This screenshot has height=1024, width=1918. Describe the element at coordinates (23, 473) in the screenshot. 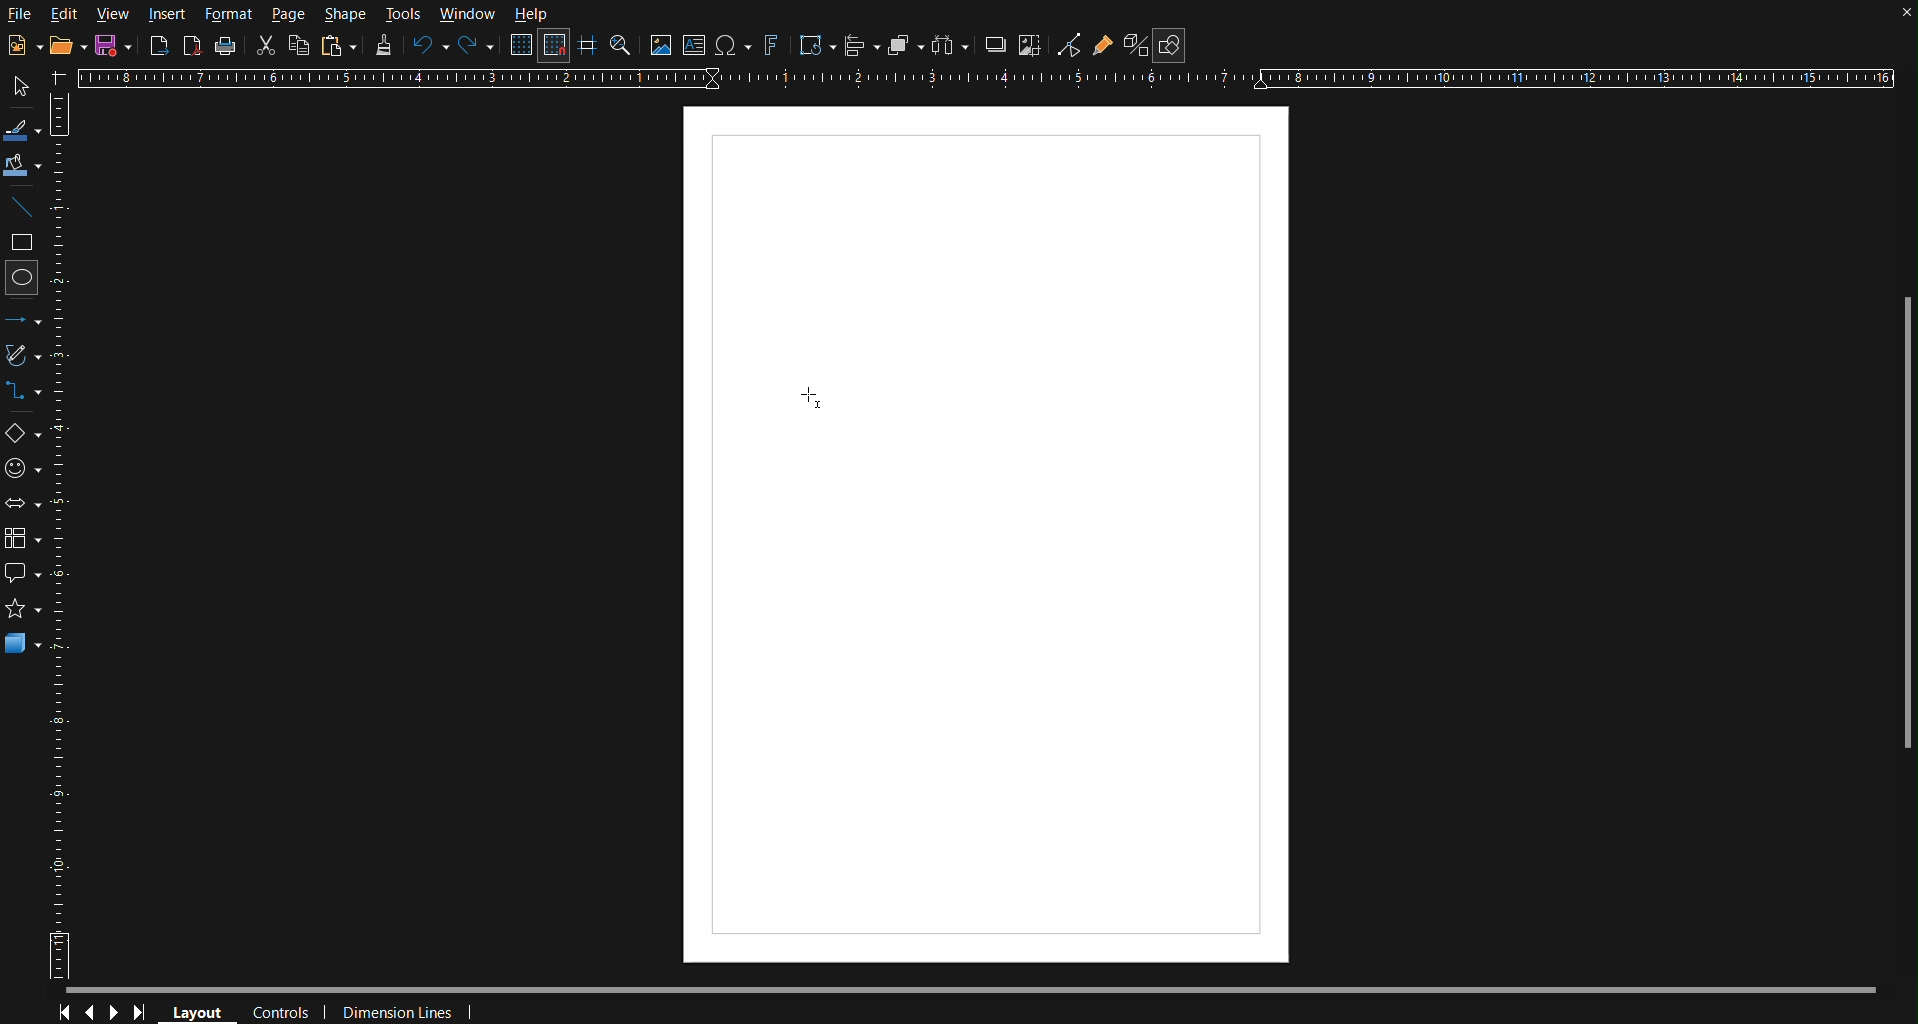

I see `Symbol Shapes` at that location.